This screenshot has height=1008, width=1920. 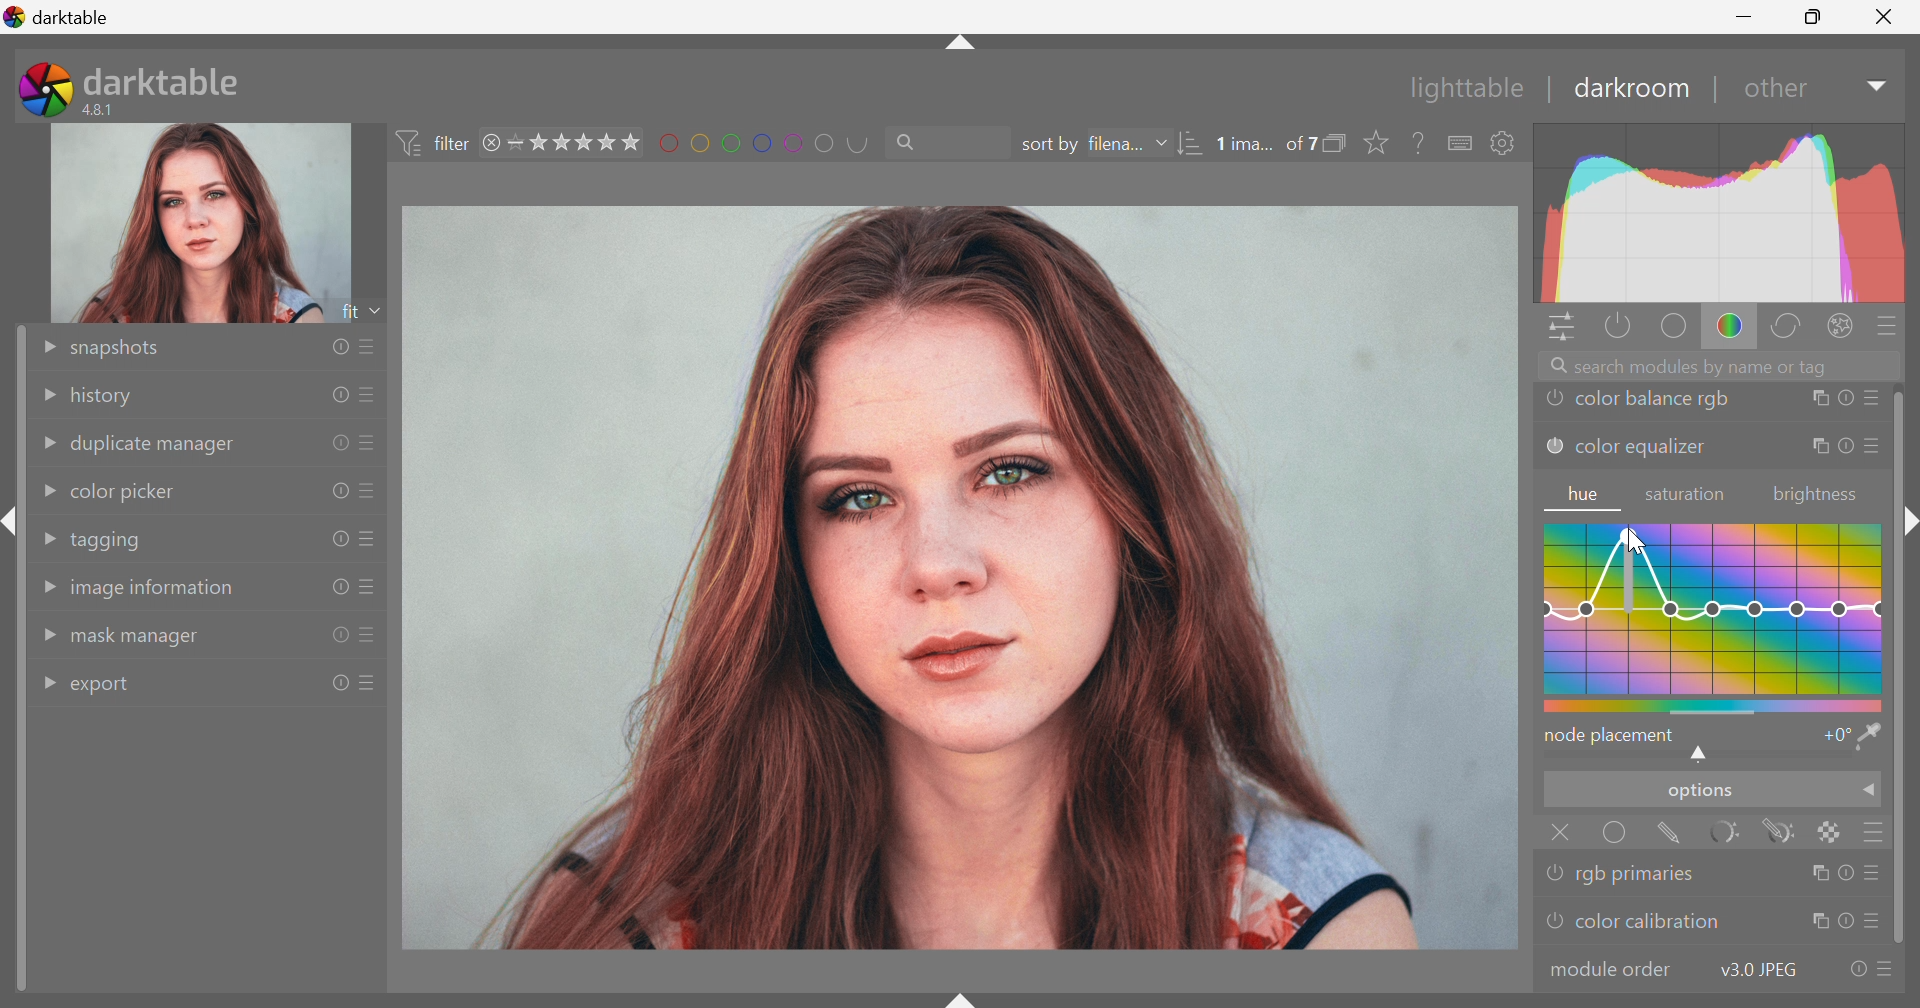 I want to click on 'color balance rgb' is switched off, so click(x=1555, y=401).